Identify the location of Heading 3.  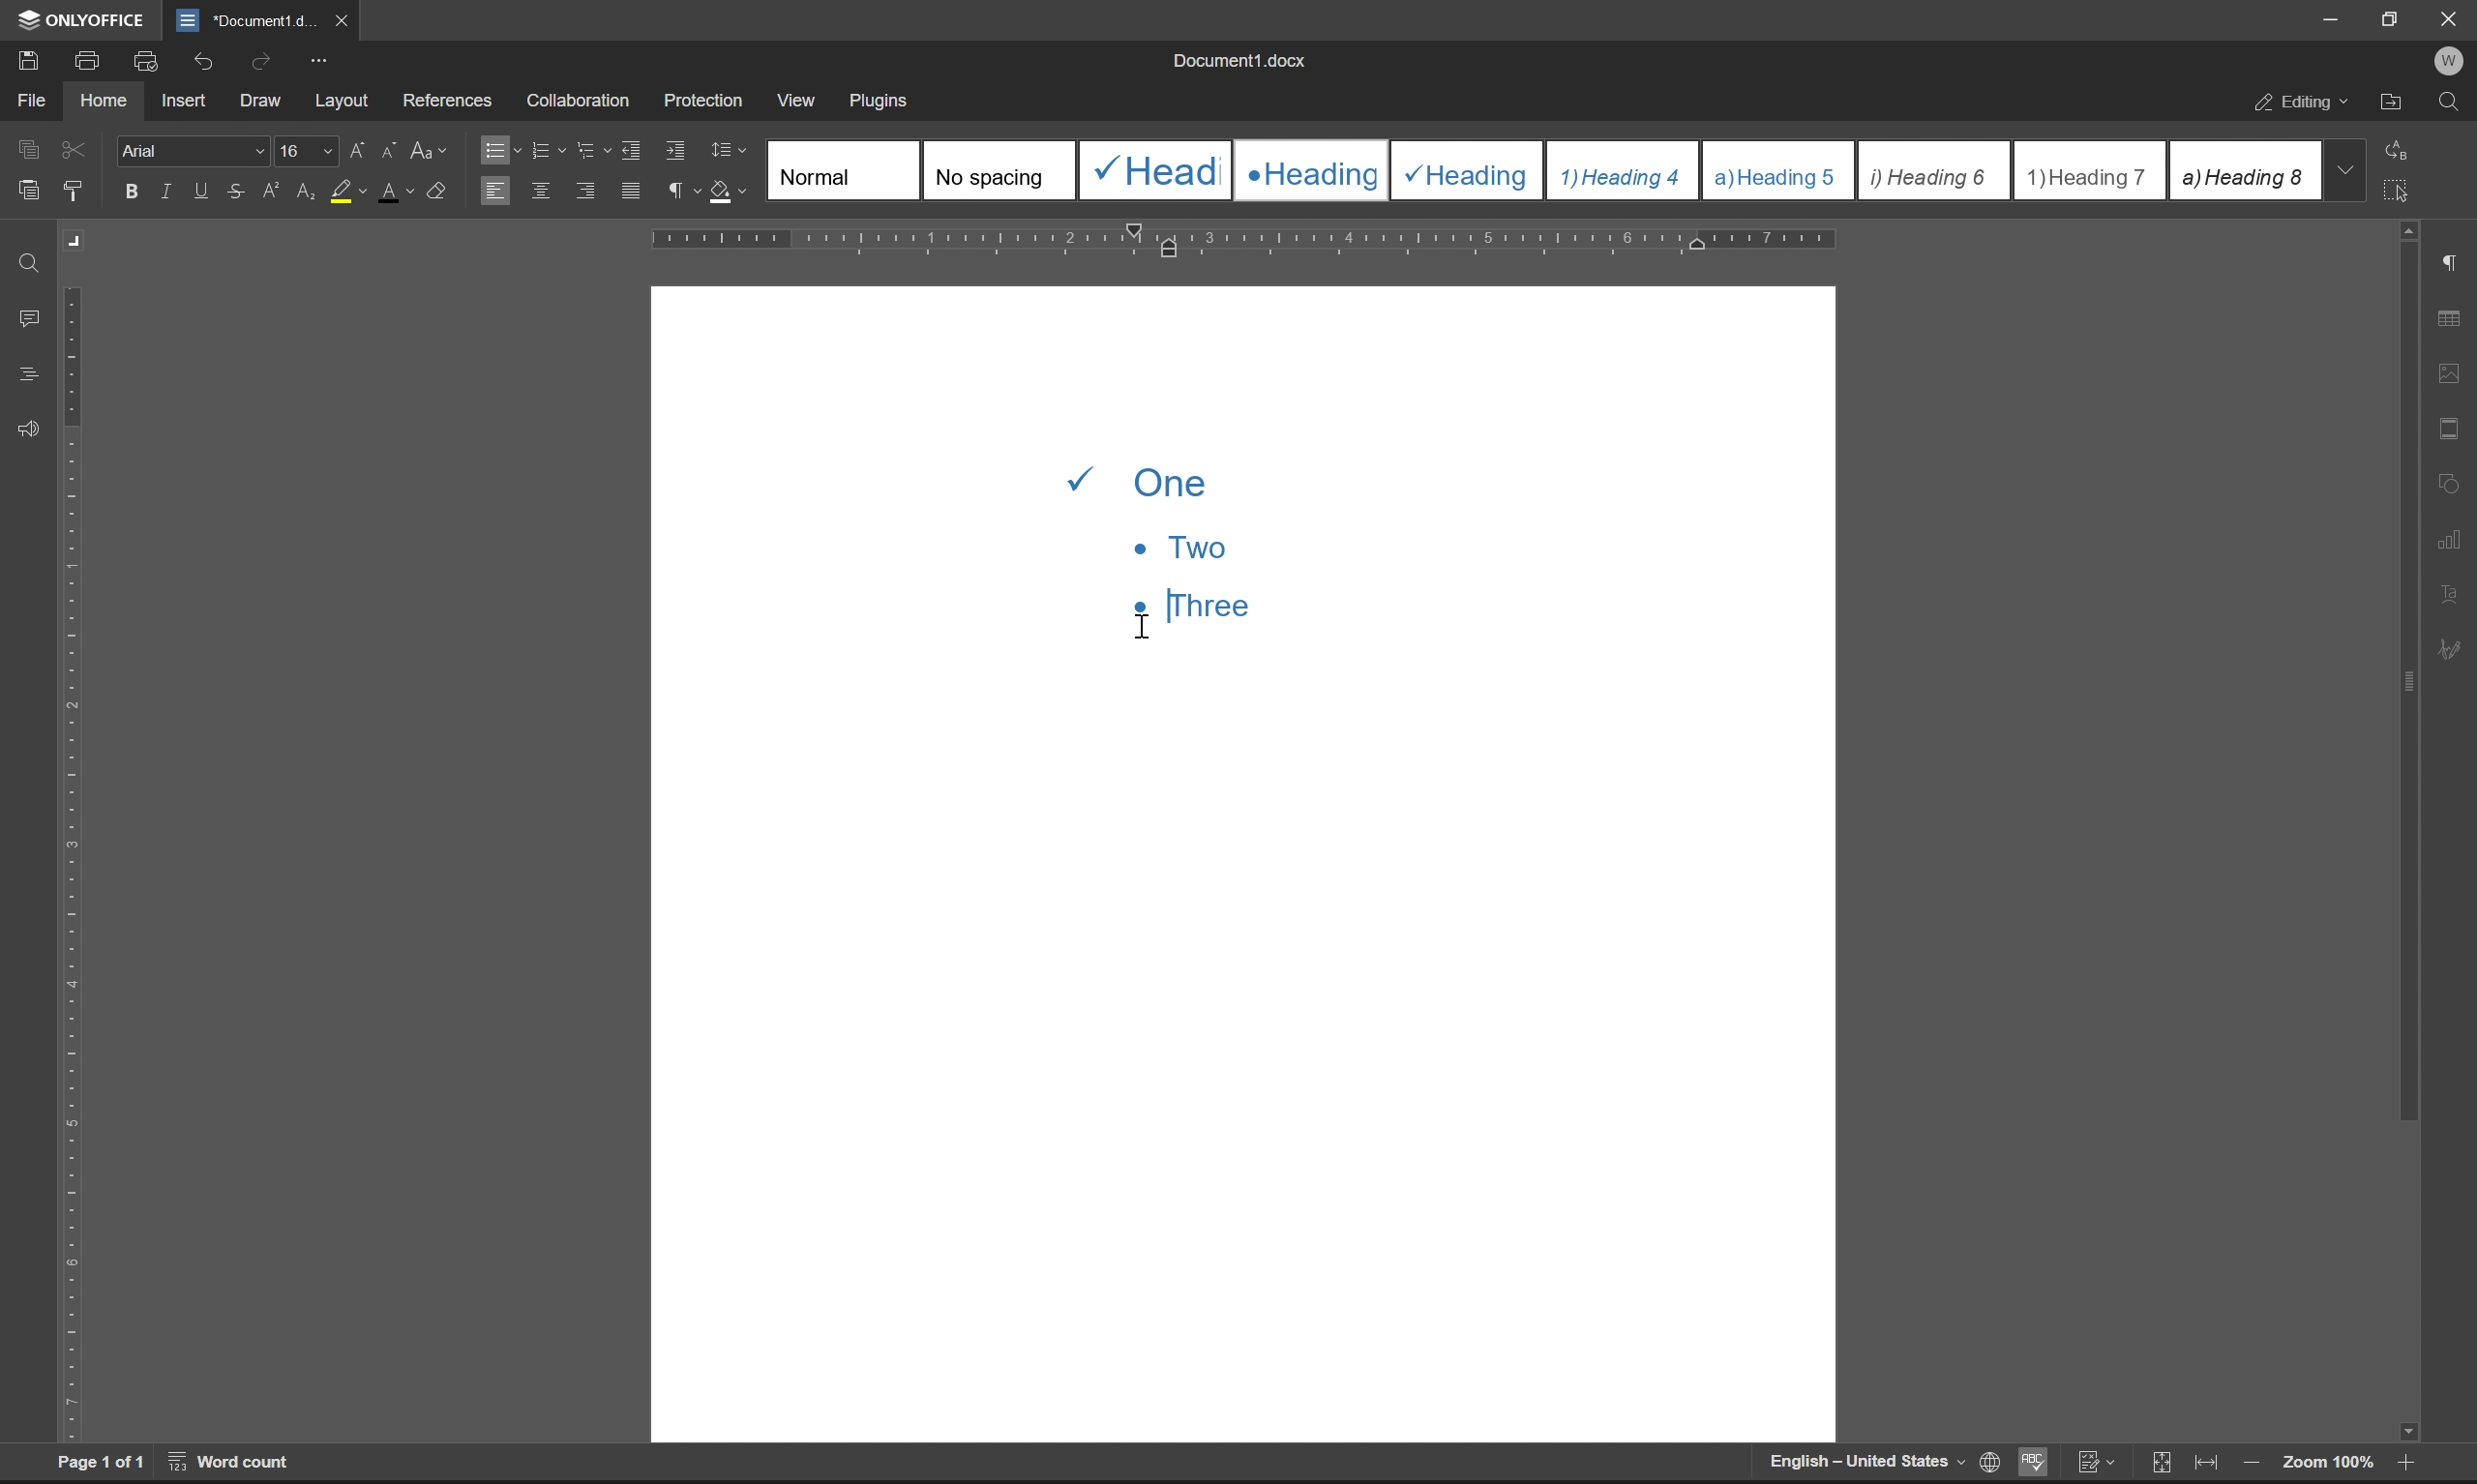
(1468, 171).